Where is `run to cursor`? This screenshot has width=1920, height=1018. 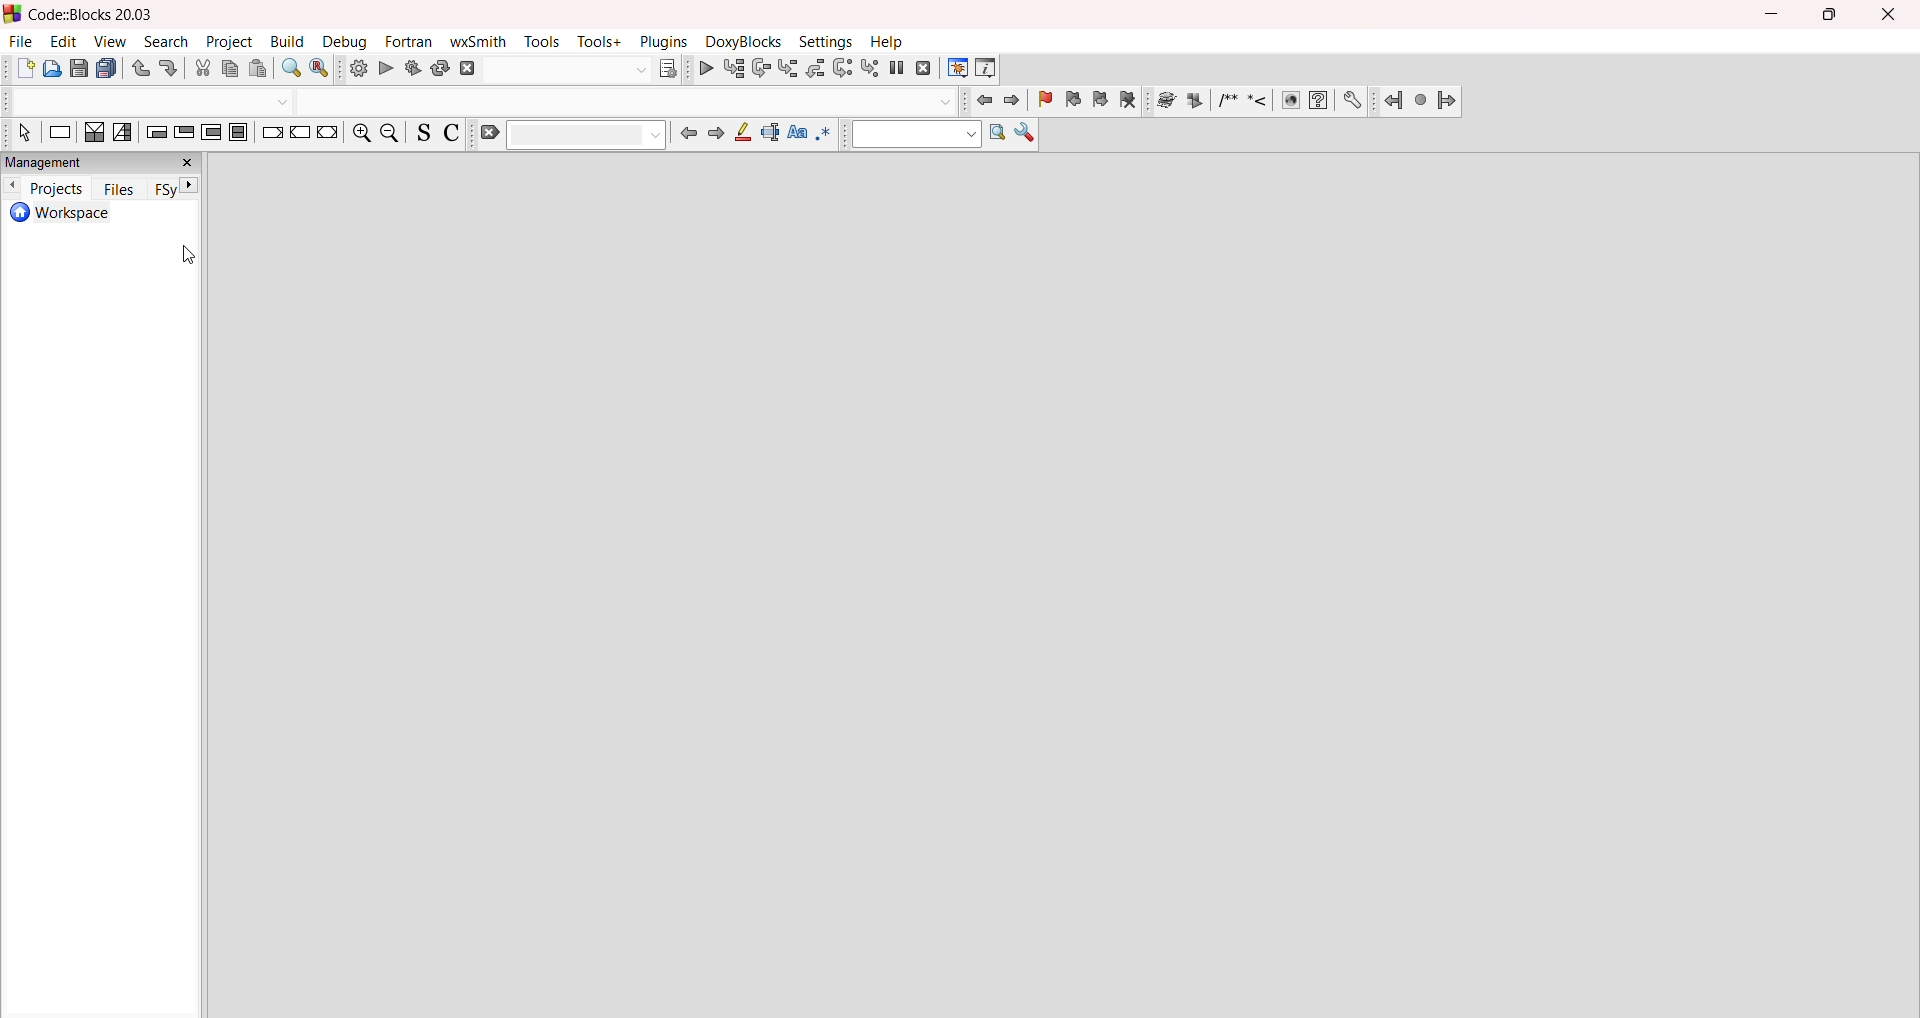 run to cursor is located at coordinates (733, 69).